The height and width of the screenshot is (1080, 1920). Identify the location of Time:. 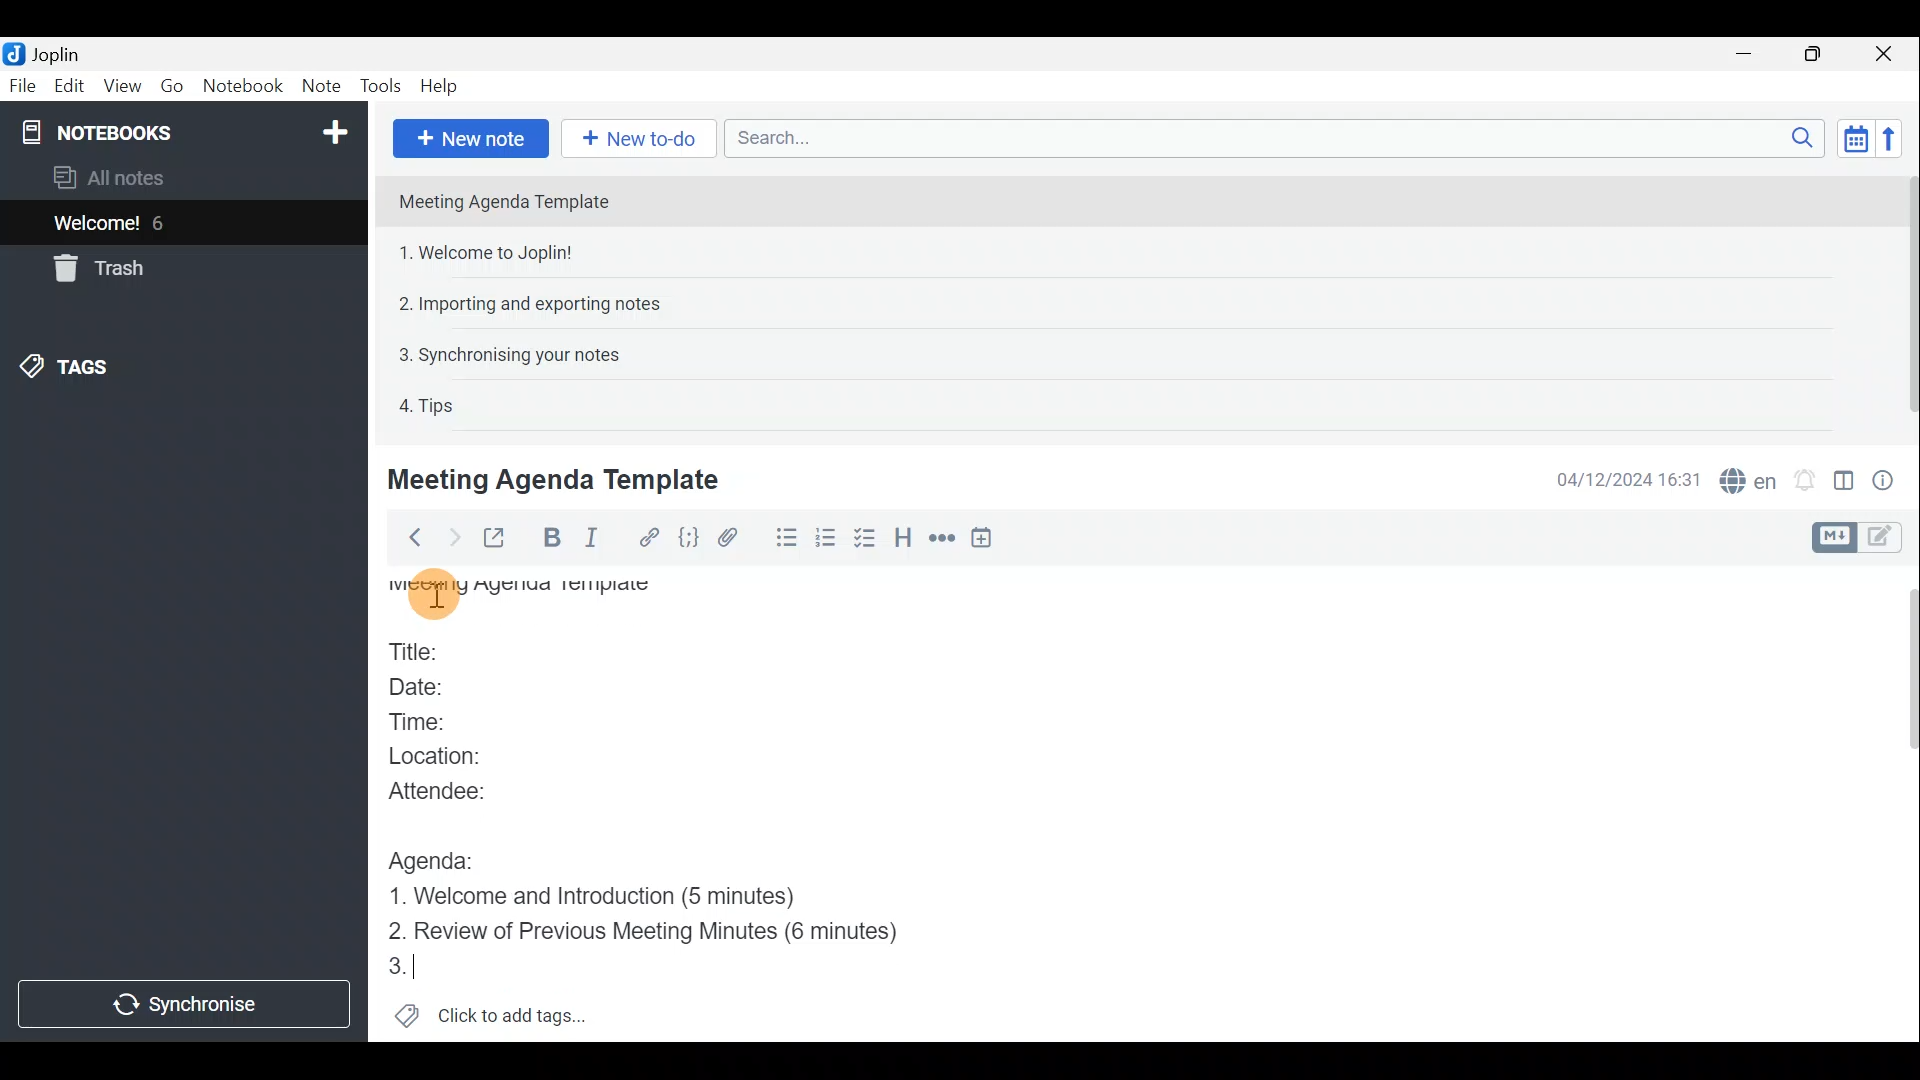
(425, 722).